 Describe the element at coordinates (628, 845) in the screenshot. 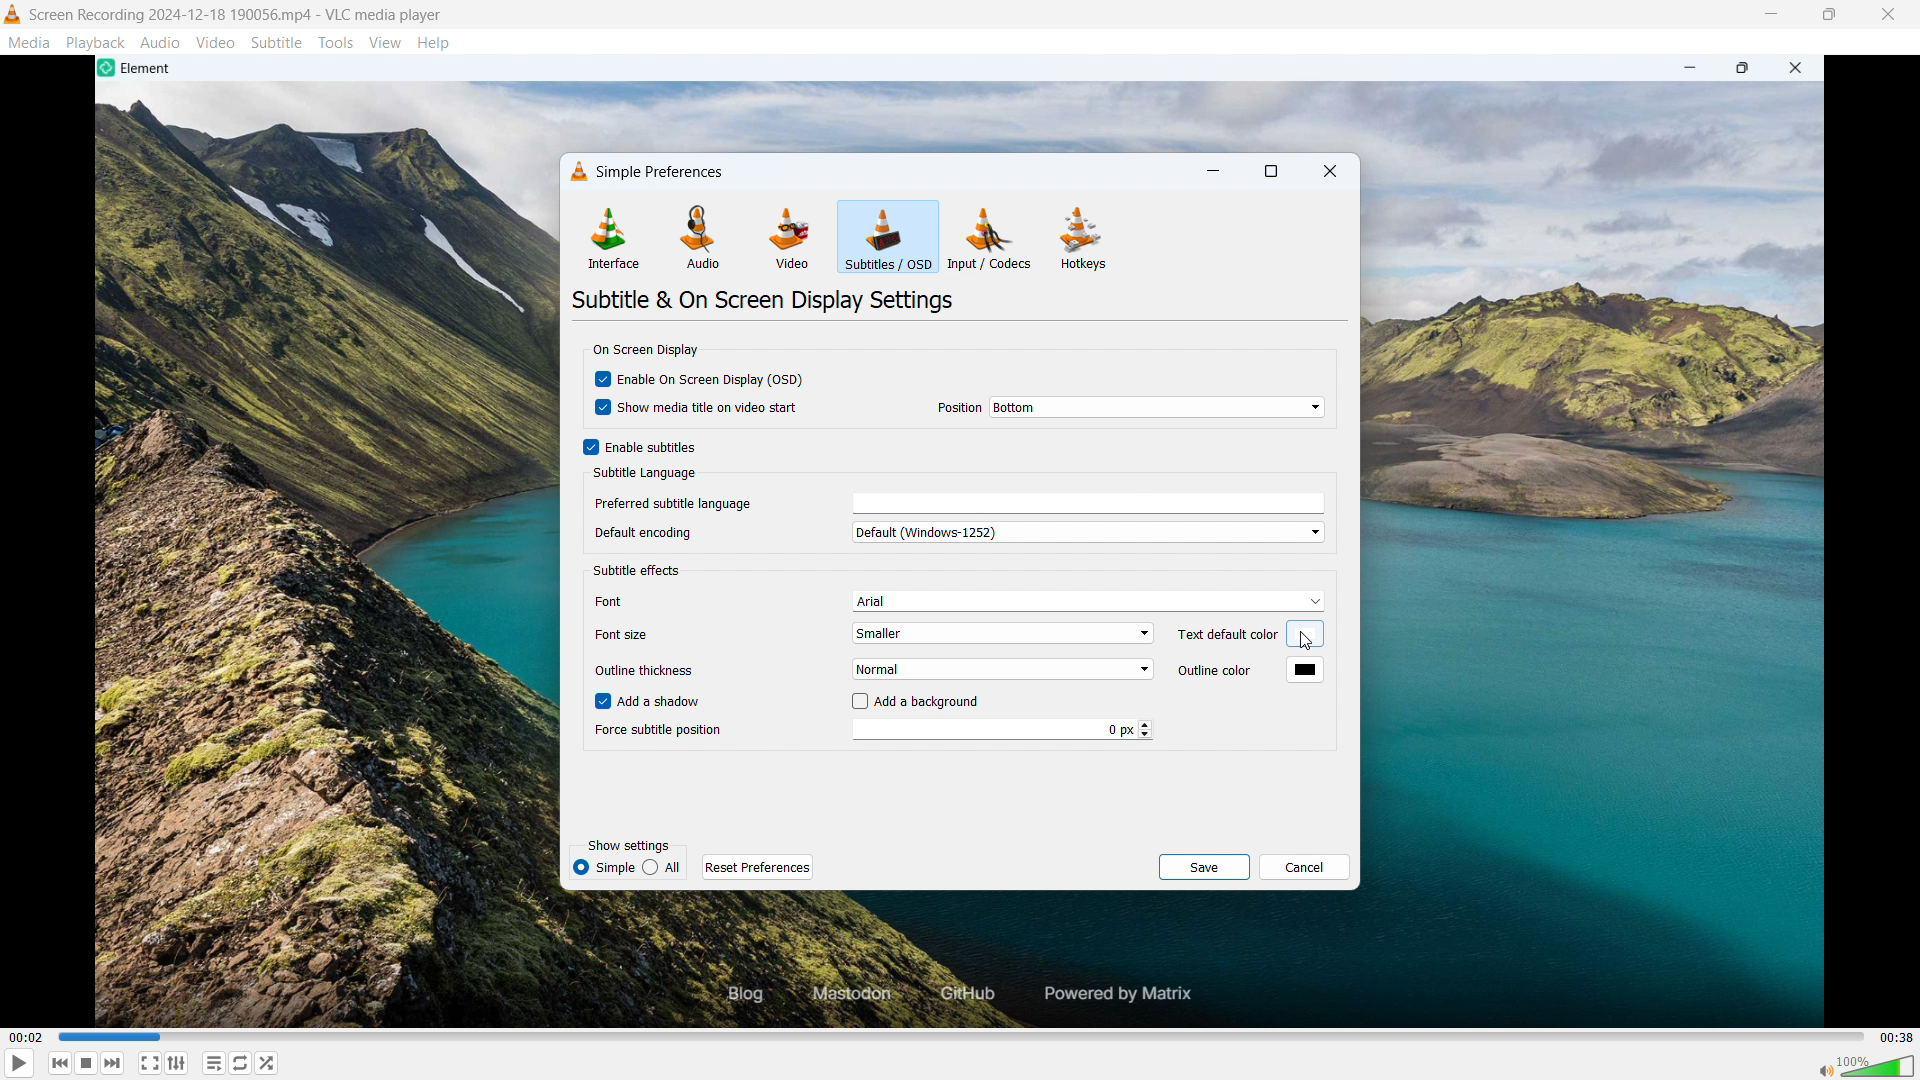

I see `Show settings` at that location.